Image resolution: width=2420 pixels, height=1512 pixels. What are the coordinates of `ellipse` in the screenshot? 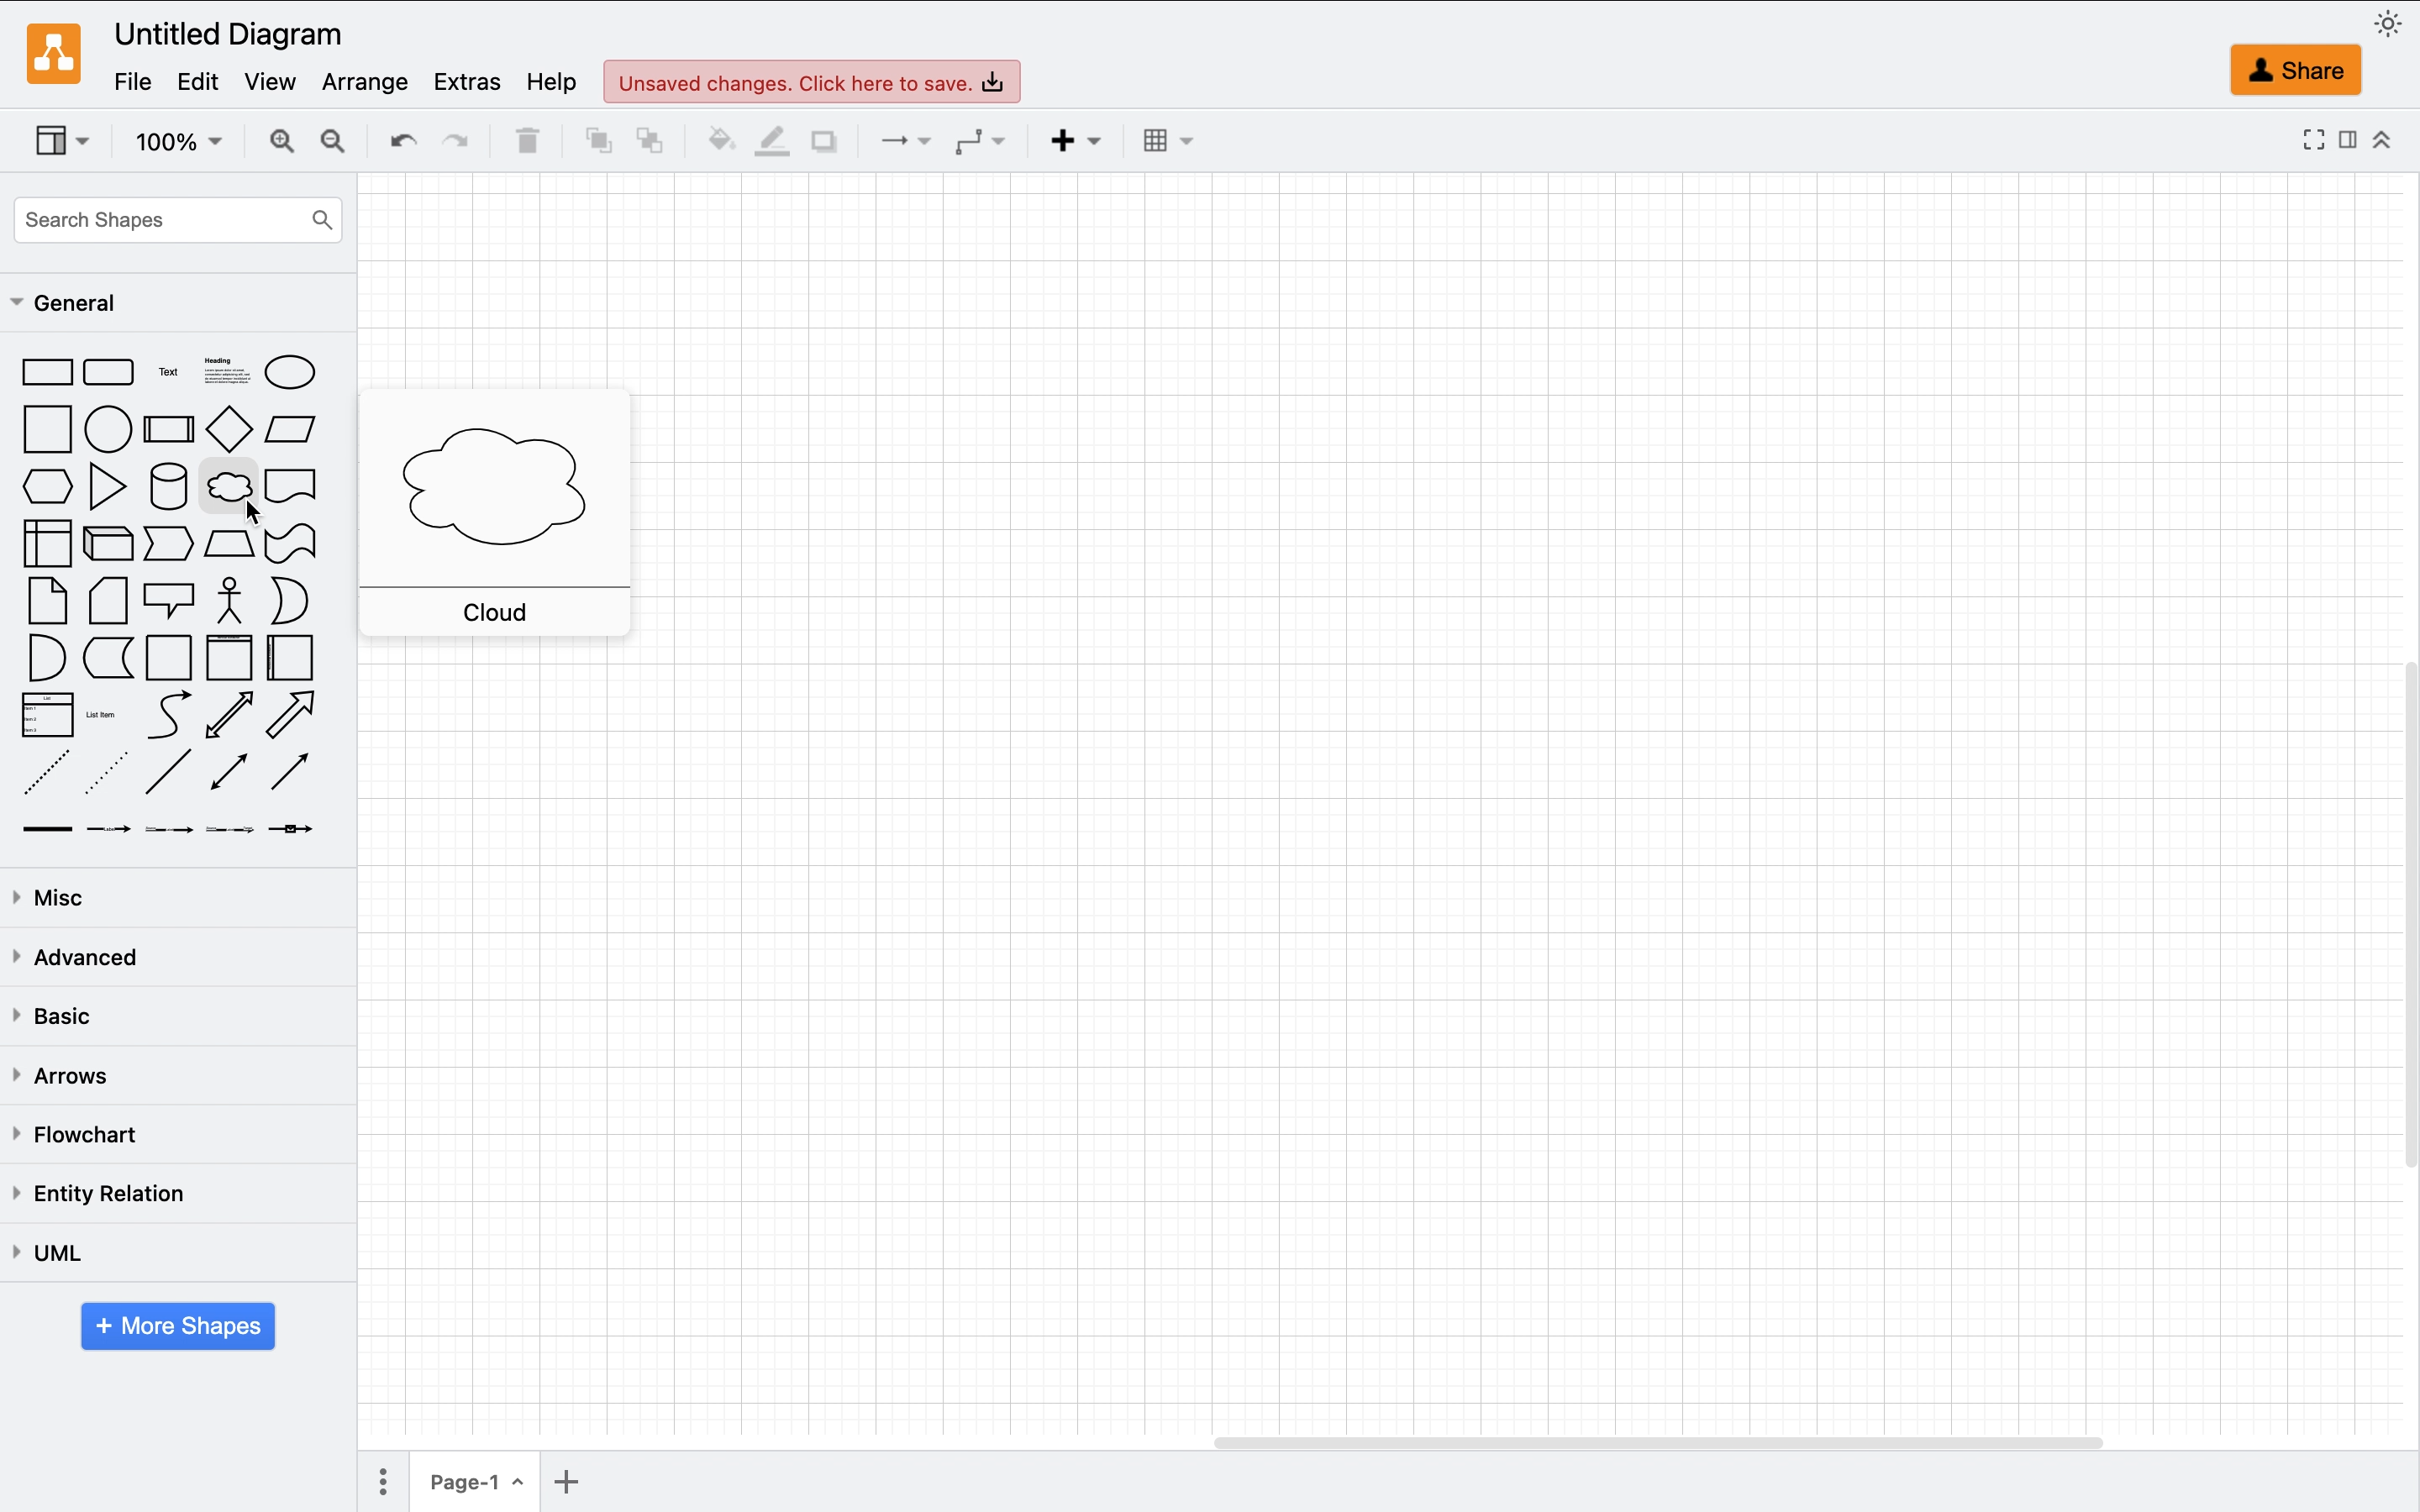 It's located at (290, 375).